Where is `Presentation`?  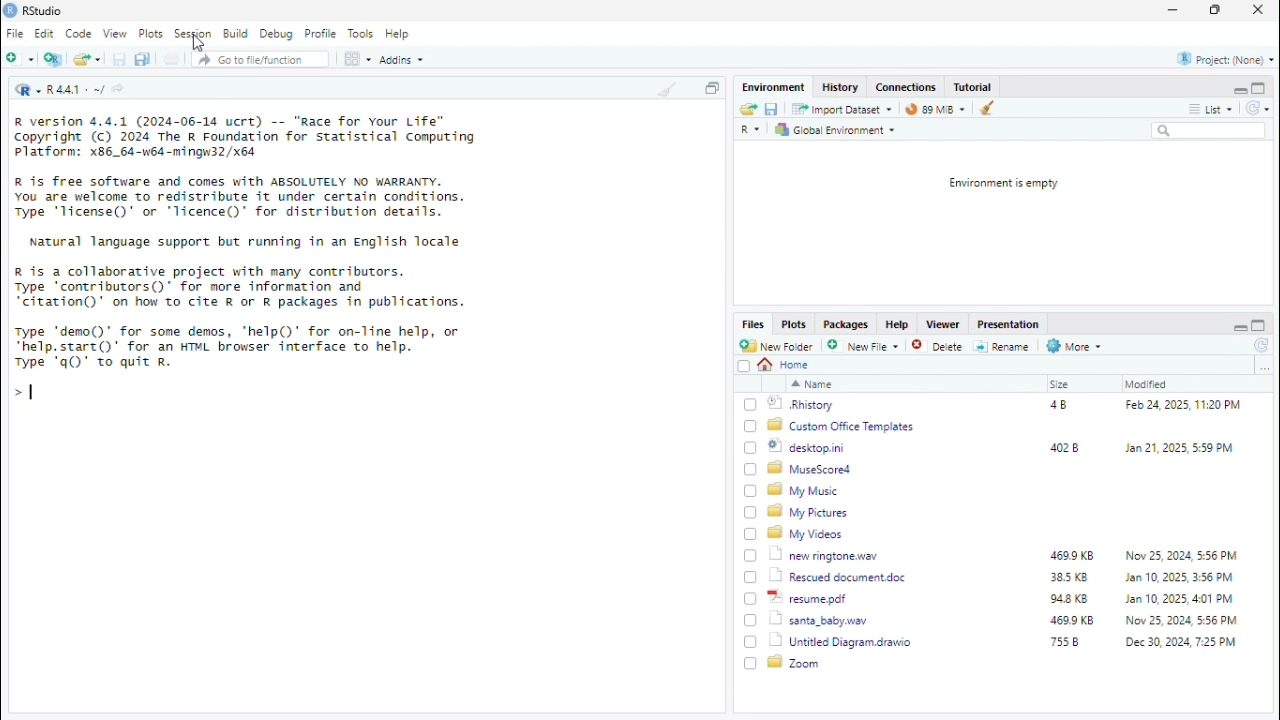 Presentation is located at coordinates (1011, 325).